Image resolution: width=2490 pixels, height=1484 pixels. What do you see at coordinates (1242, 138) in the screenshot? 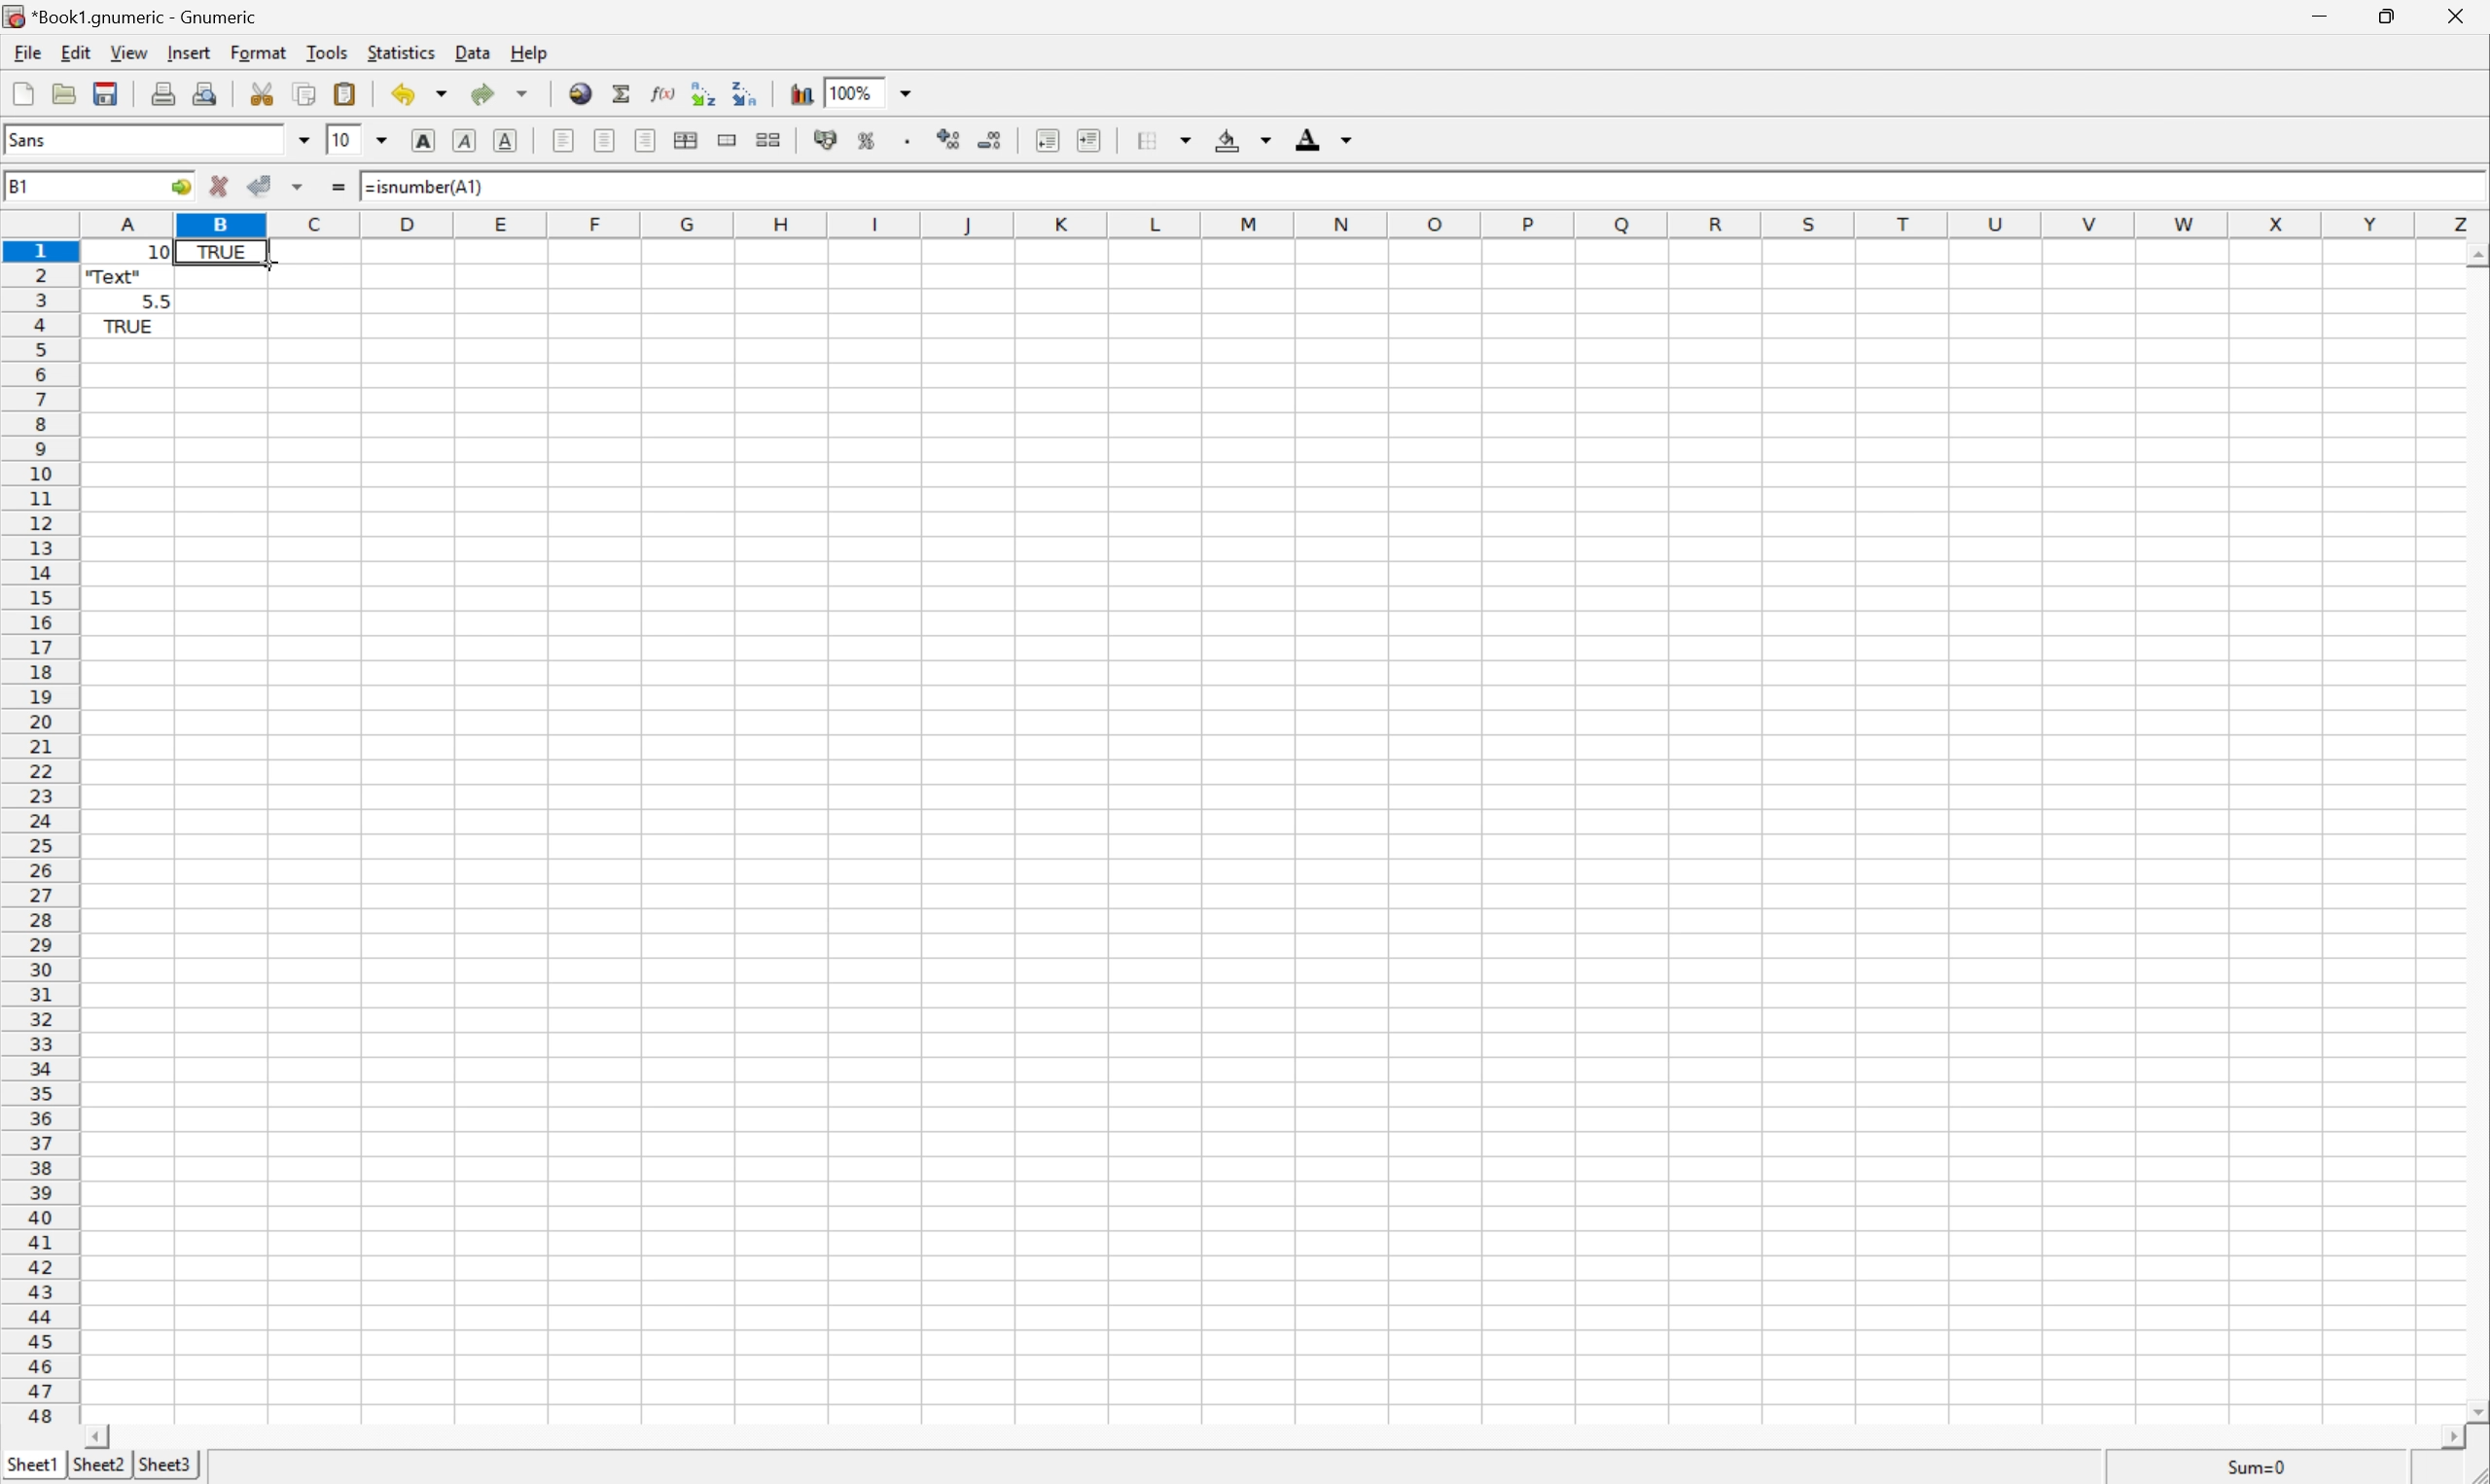
I see `Background` at bounding box center [1242, 138].